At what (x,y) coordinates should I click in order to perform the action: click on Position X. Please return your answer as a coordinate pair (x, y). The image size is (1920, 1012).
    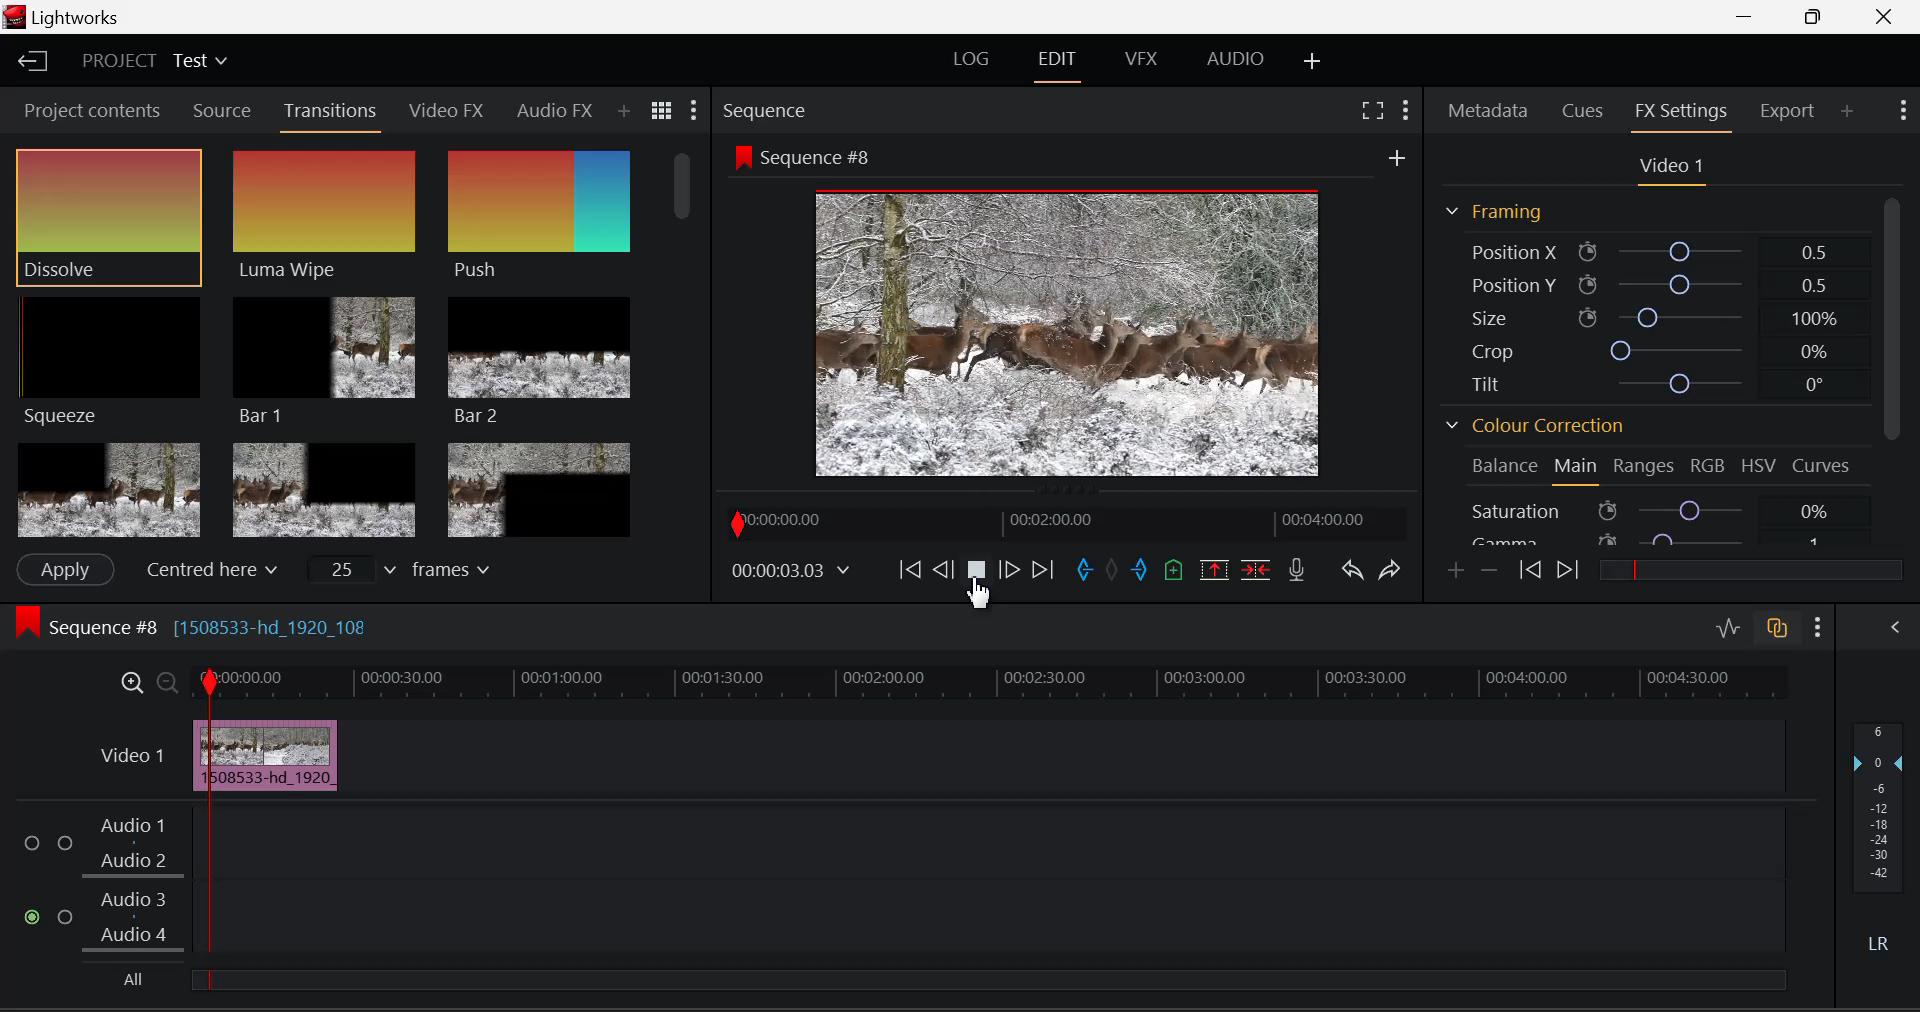
    Looking at the image, I should click on (1646, 249).